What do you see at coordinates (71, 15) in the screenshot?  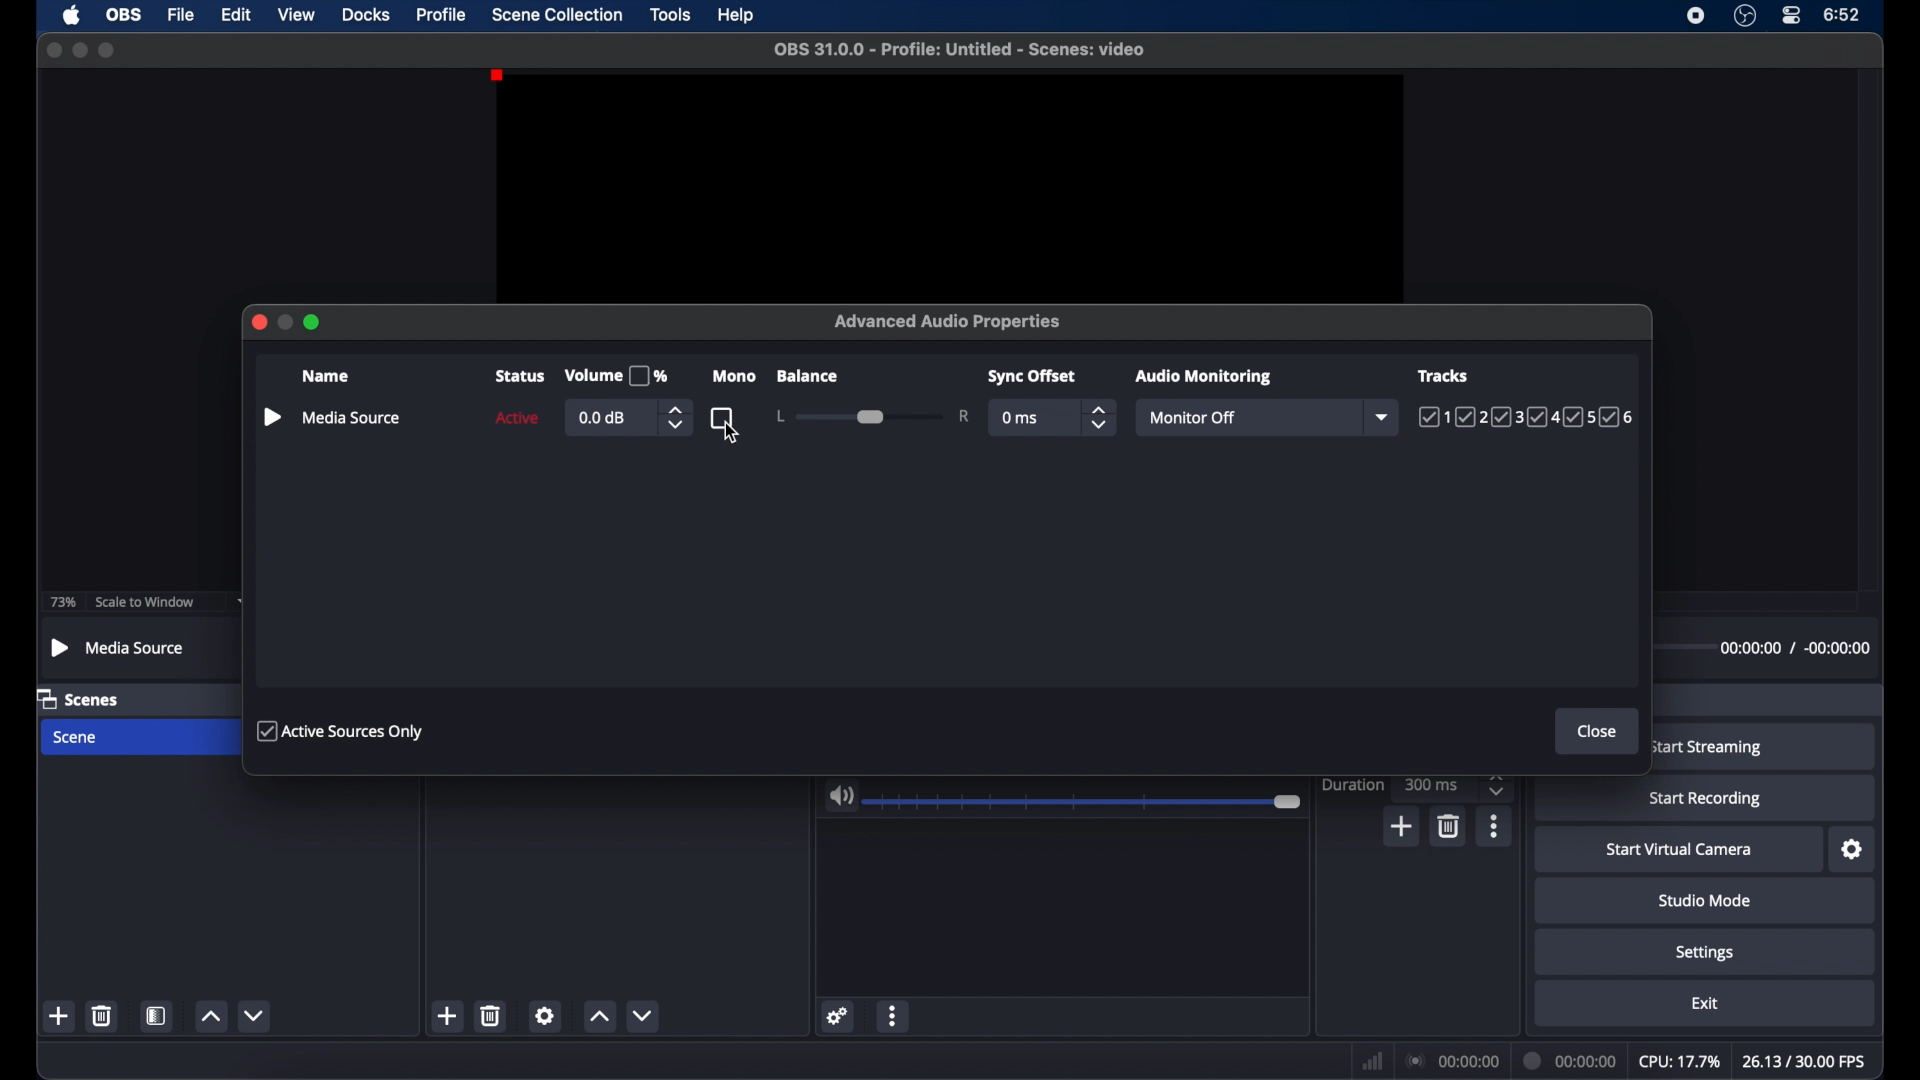 I see `apple icon` at bounding box center [71, 15].